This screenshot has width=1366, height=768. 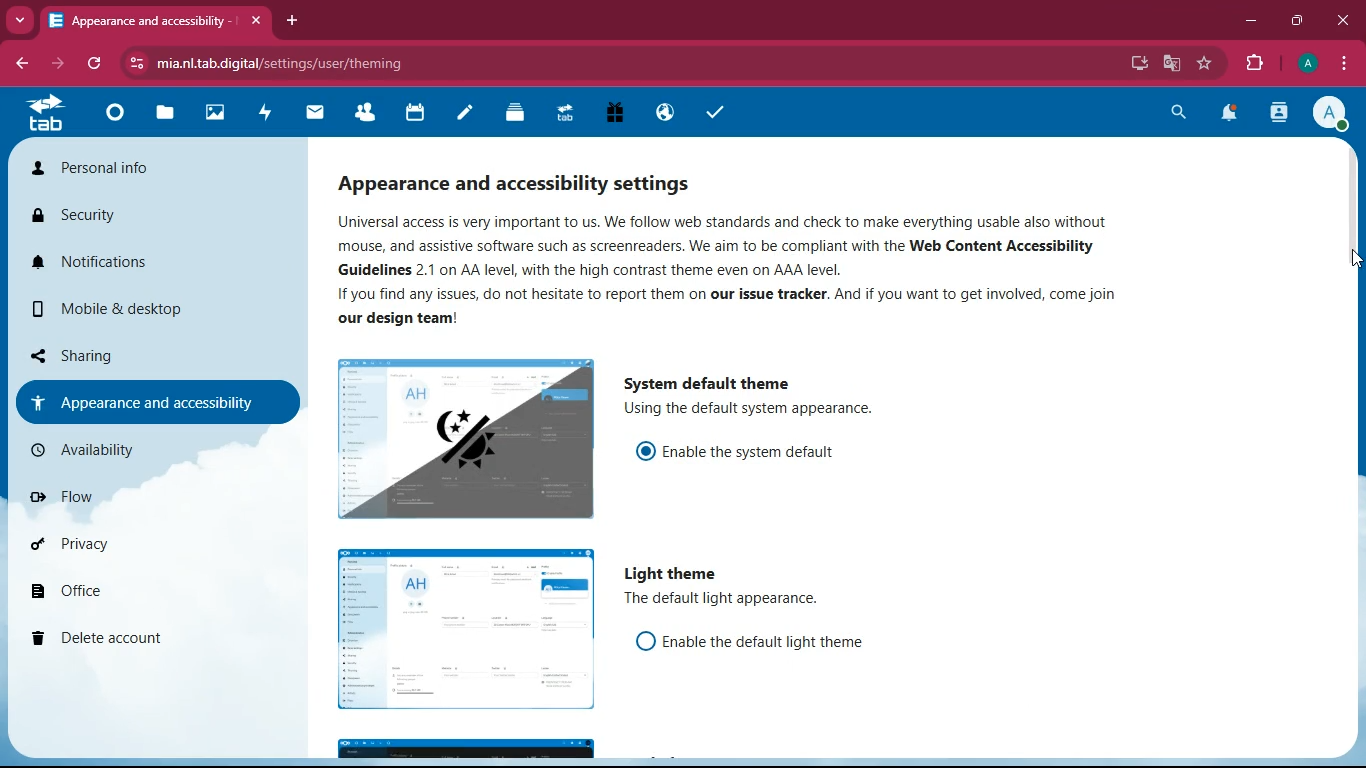 What do you see at coordinates (645, 641) in the screenshot?
I see `off` at bounding box center [645, 641].